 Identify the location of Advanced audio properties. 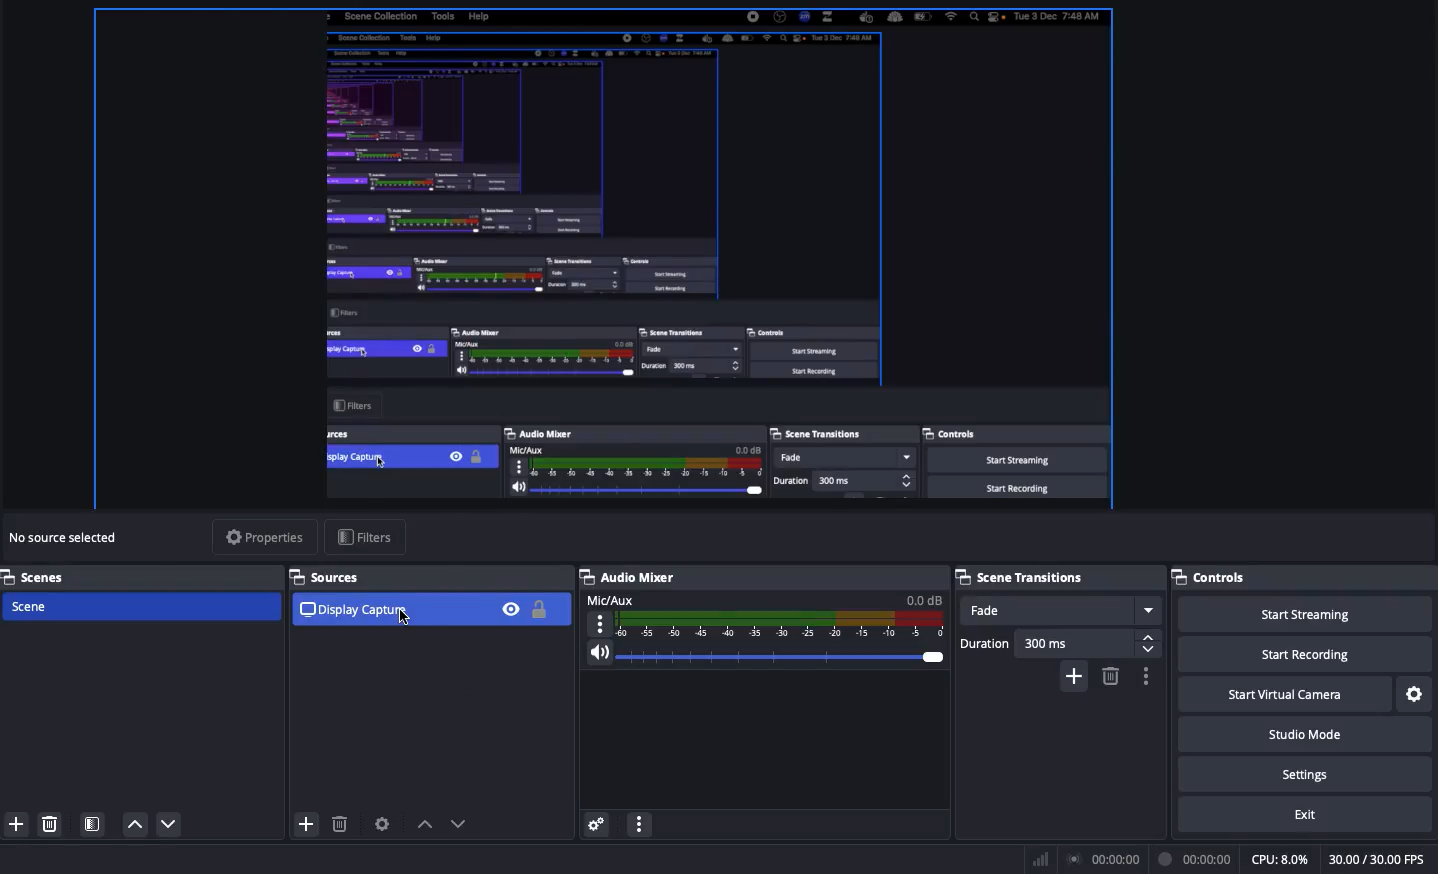
(599, 823).